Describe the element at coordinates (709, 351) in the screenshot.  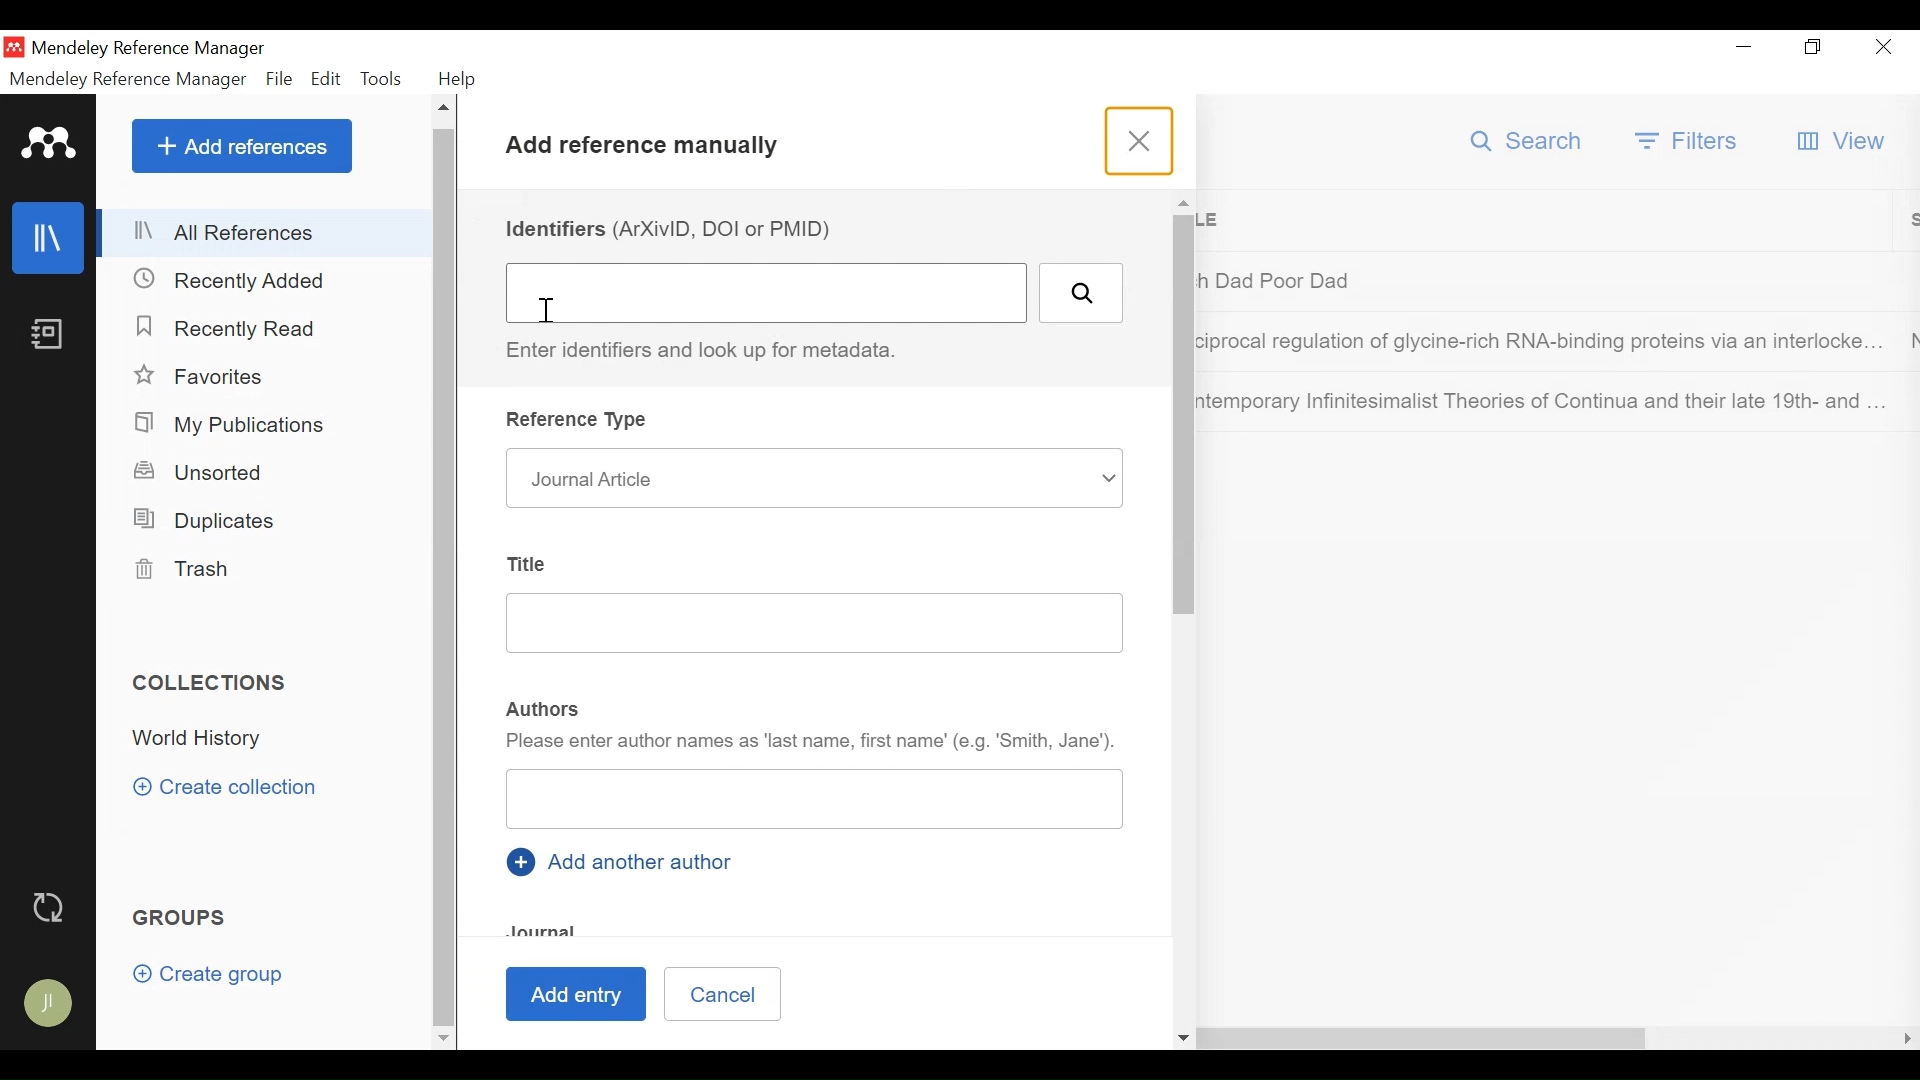
I see `Enter Identifiers and look up to metadata` at that location.